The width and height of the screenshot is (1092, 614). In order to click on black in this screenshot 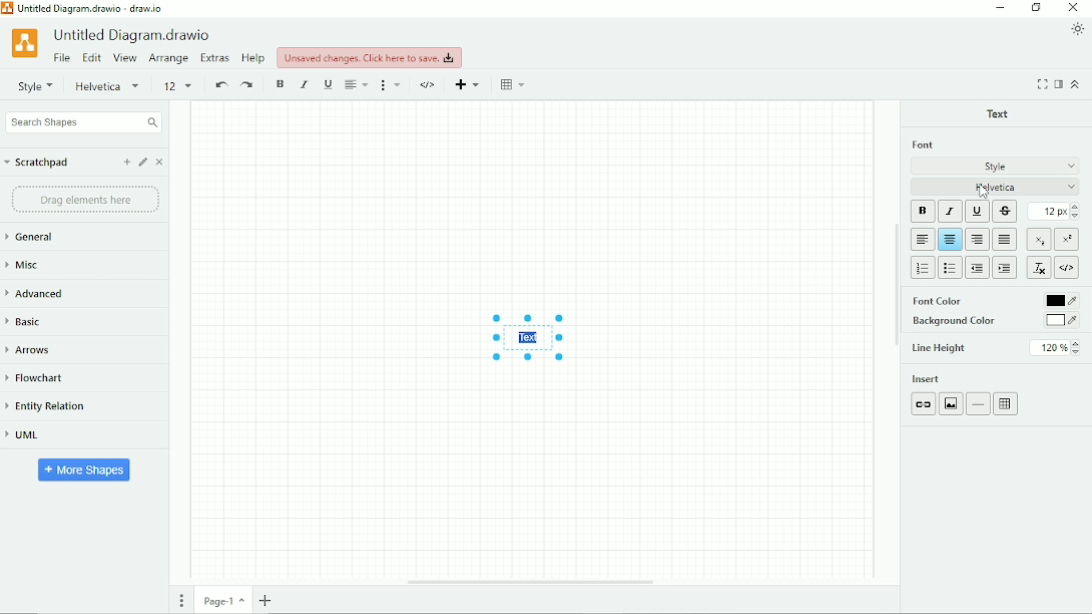, I will do `click(1059, 299)`.